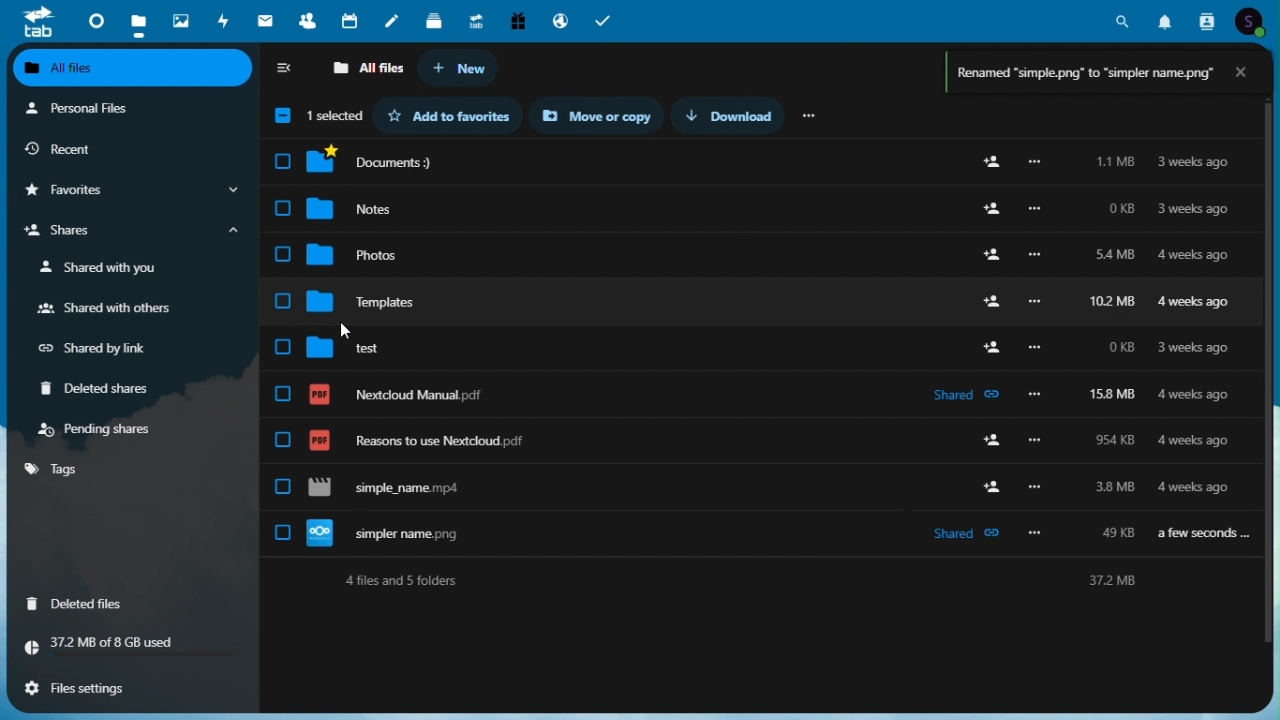 Image resolution: width=1280 pixels, height=720 pixels. I want to click on mail, so click(268, 20).